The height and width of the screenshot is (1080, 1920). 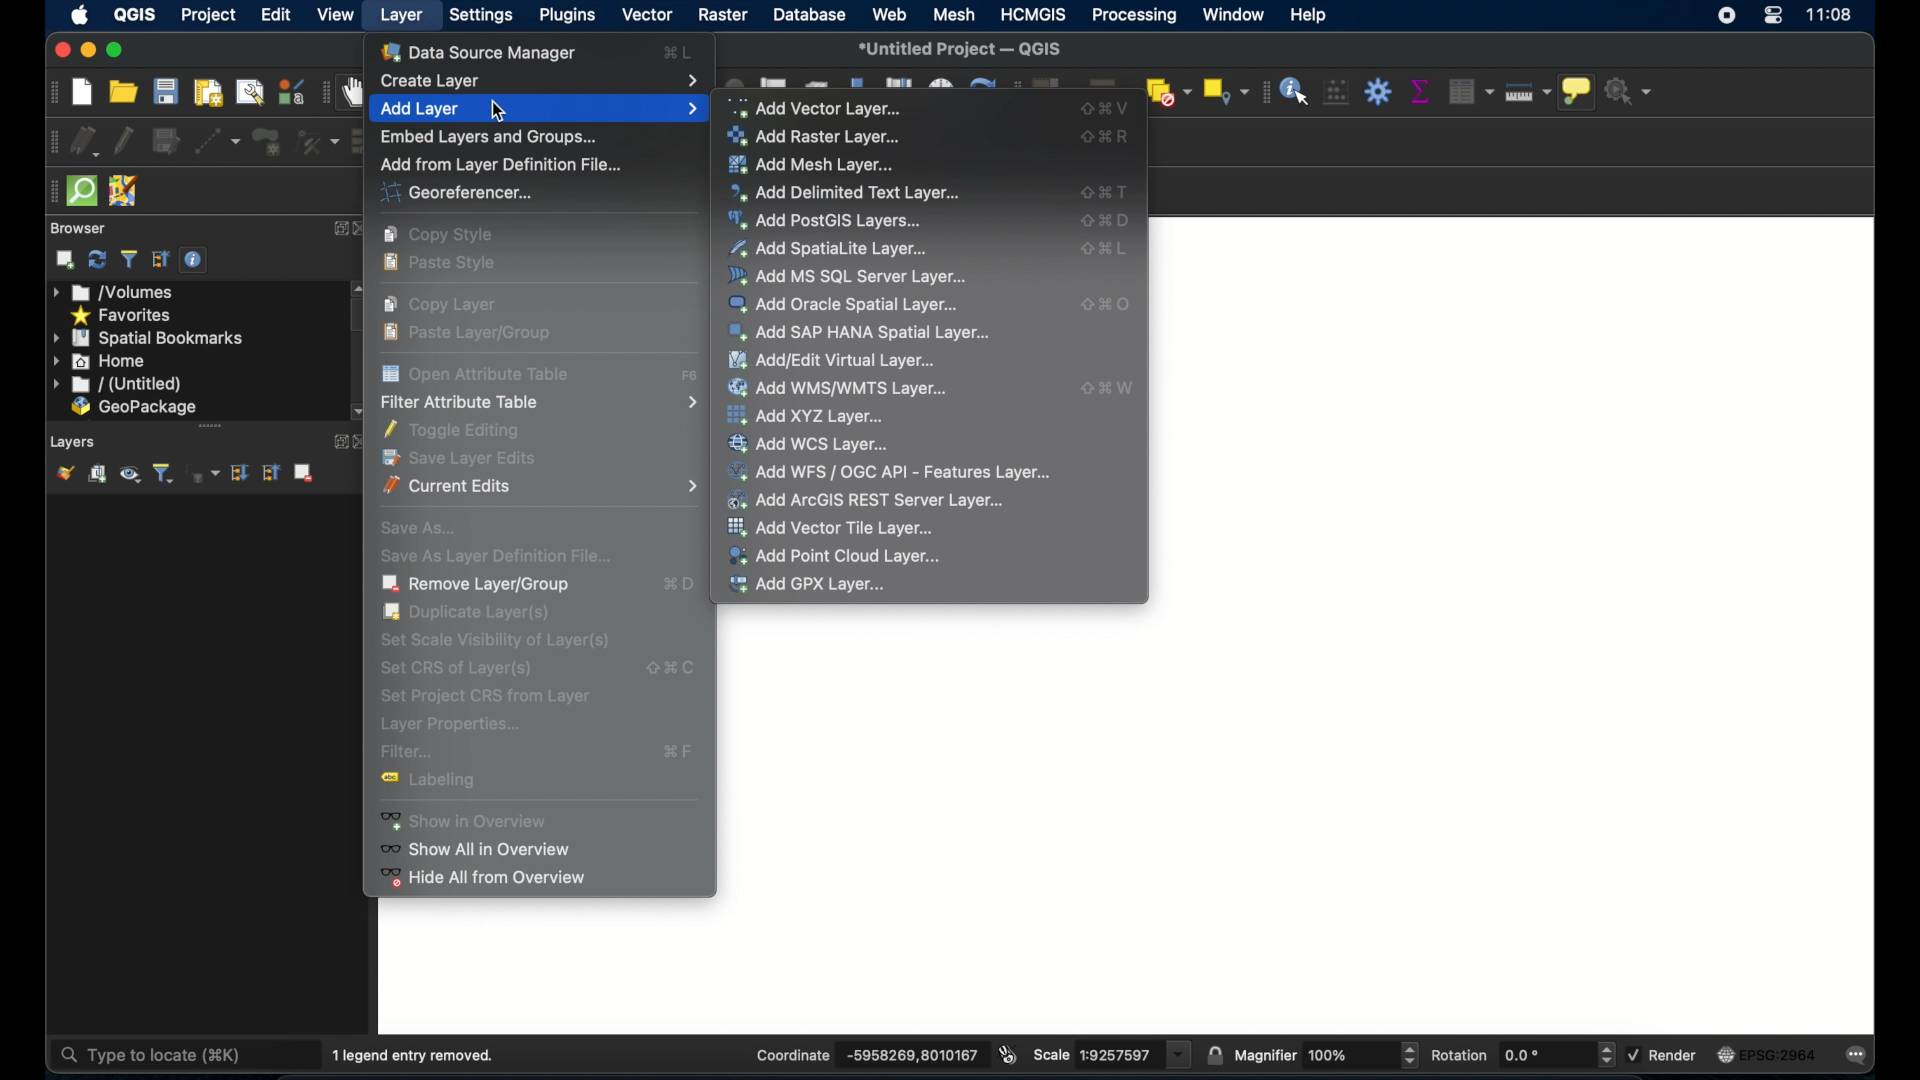 I want to click on toggle extents and mouse position display, so click(x=1010, y=1053).